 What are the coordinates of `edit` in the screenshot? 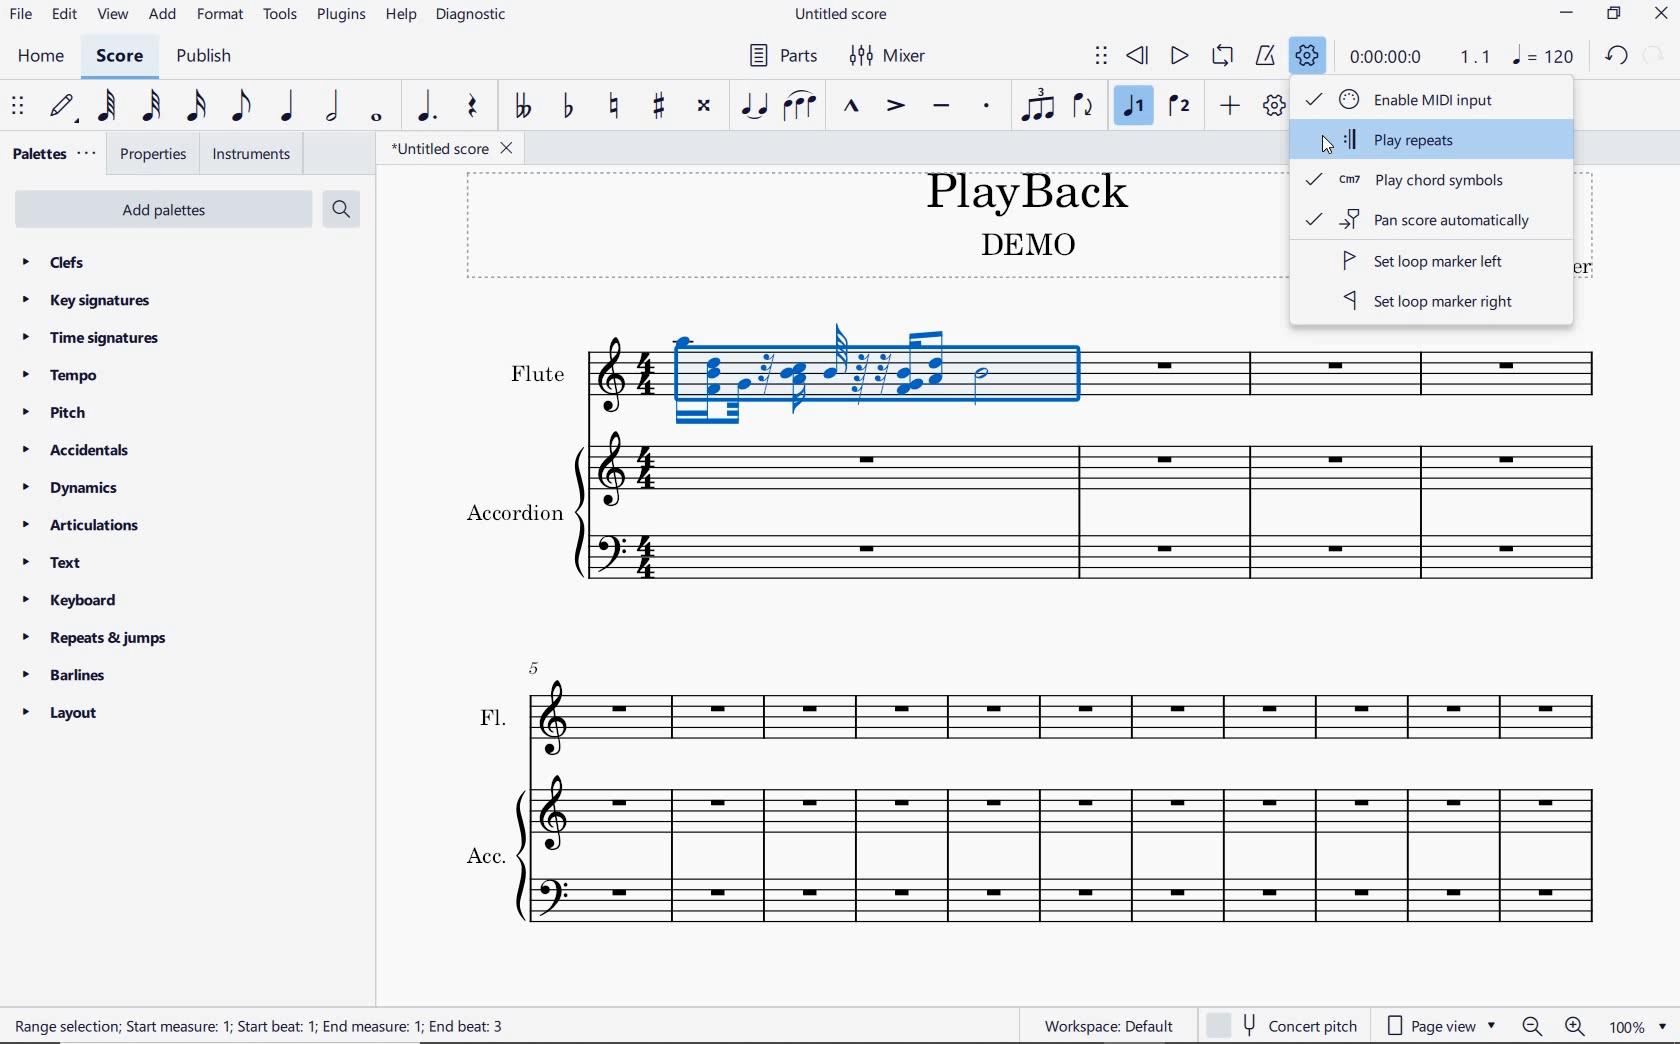 It's located at (64, 16).